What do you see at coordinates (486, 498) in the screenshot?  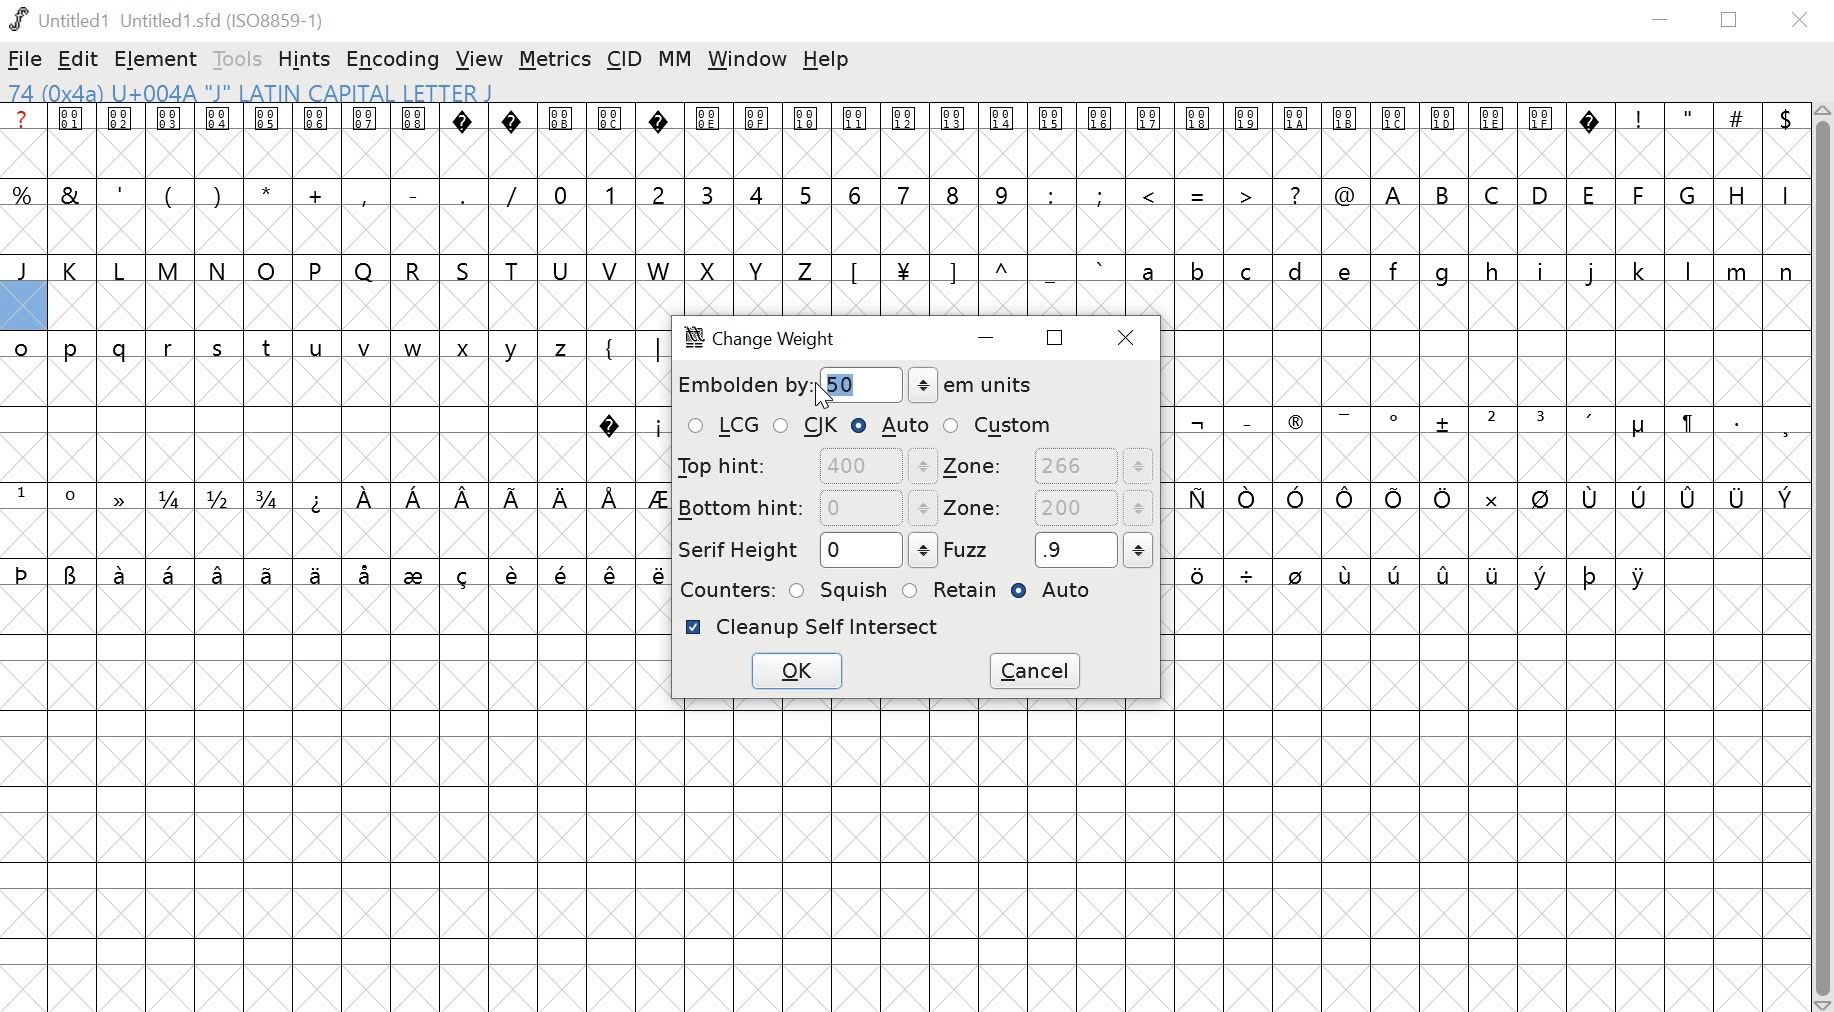 I see `symbols` at bounding box center [486, 498].